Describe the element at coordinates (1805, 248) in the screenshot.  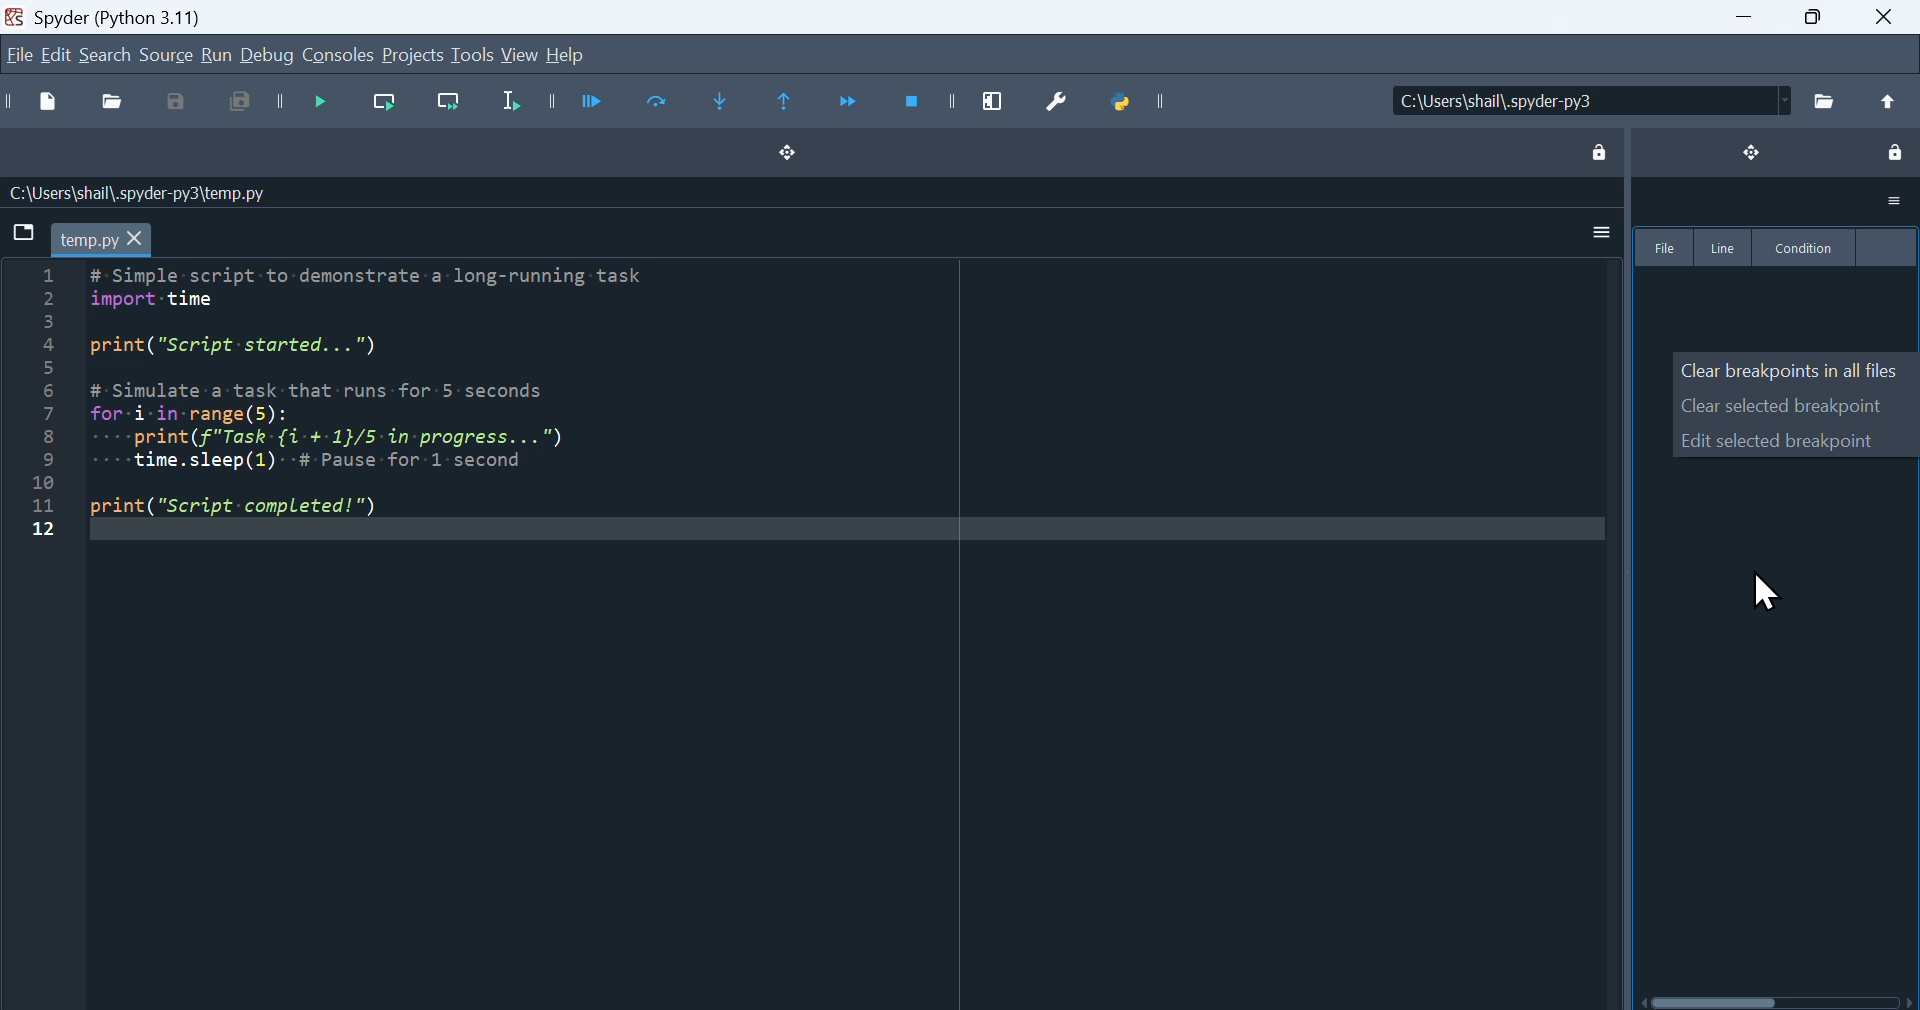
I see `Condition` at that location.